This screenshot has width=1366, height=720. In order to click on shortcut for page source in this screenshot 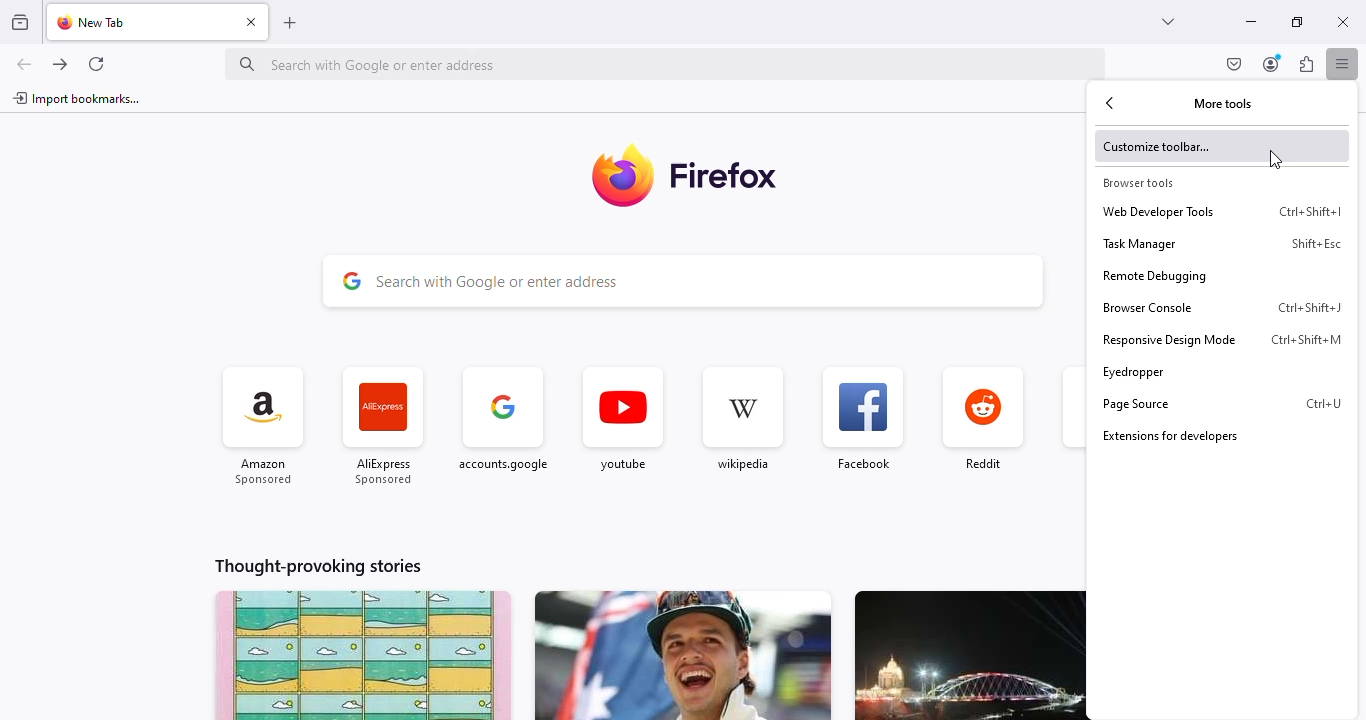, I will do `click(1323, 404)`.